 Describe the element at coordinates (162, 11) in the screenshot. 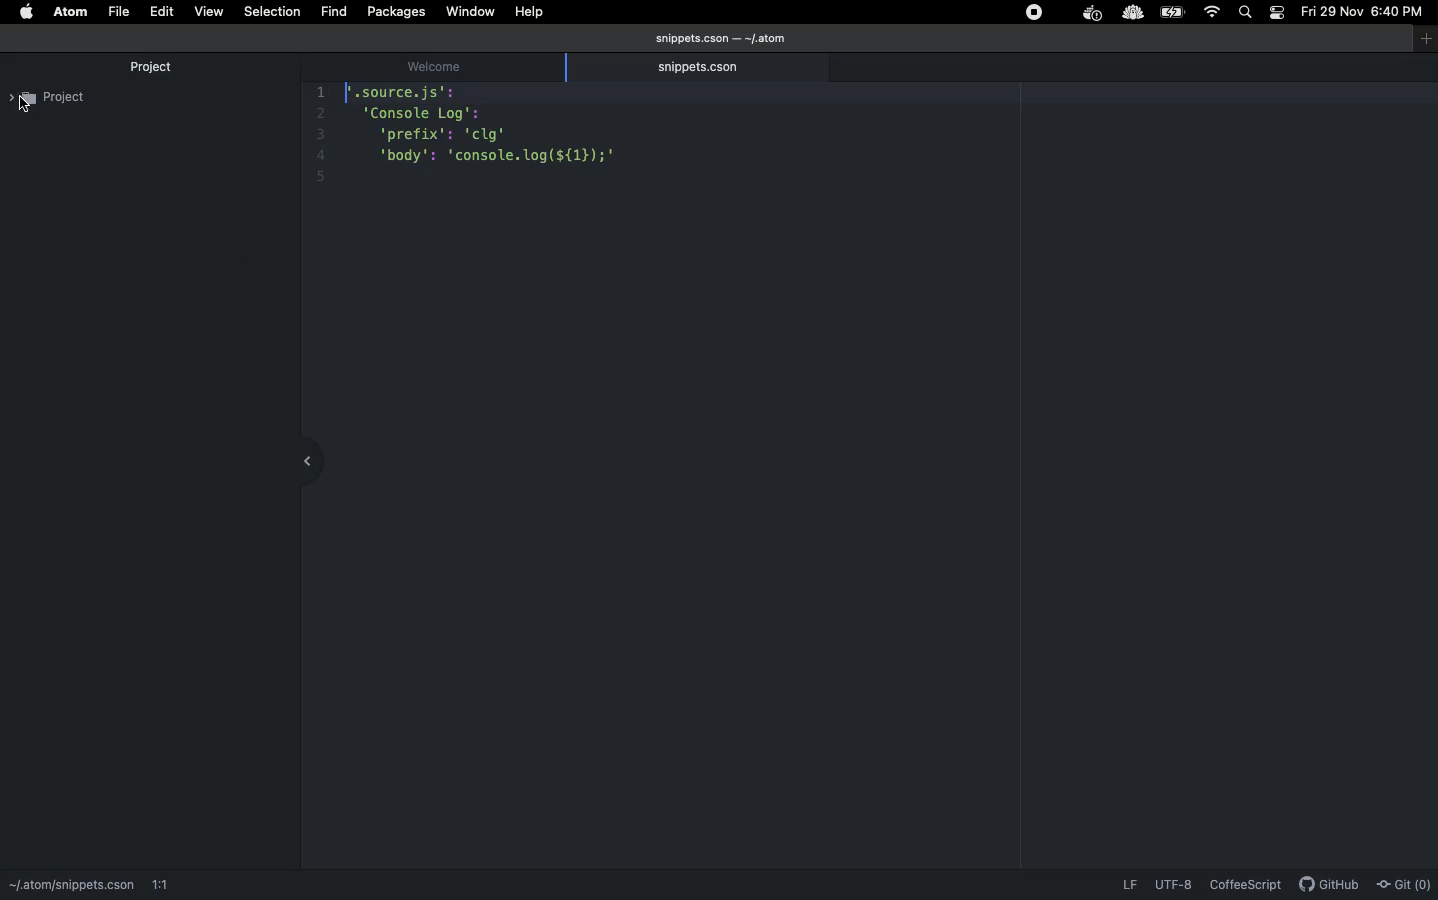

I see `Edit` at that location.